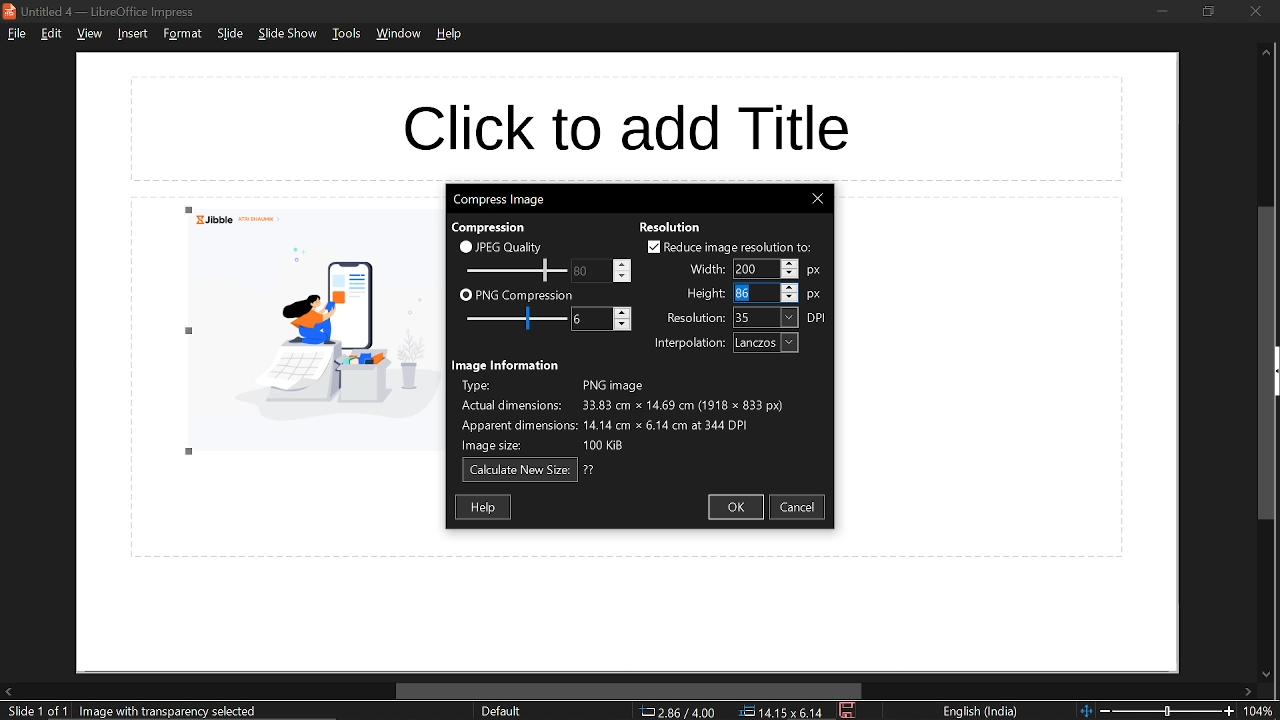 This screenshot has height=720, width=1280. I want to click on Move up, so click(1266, 53).